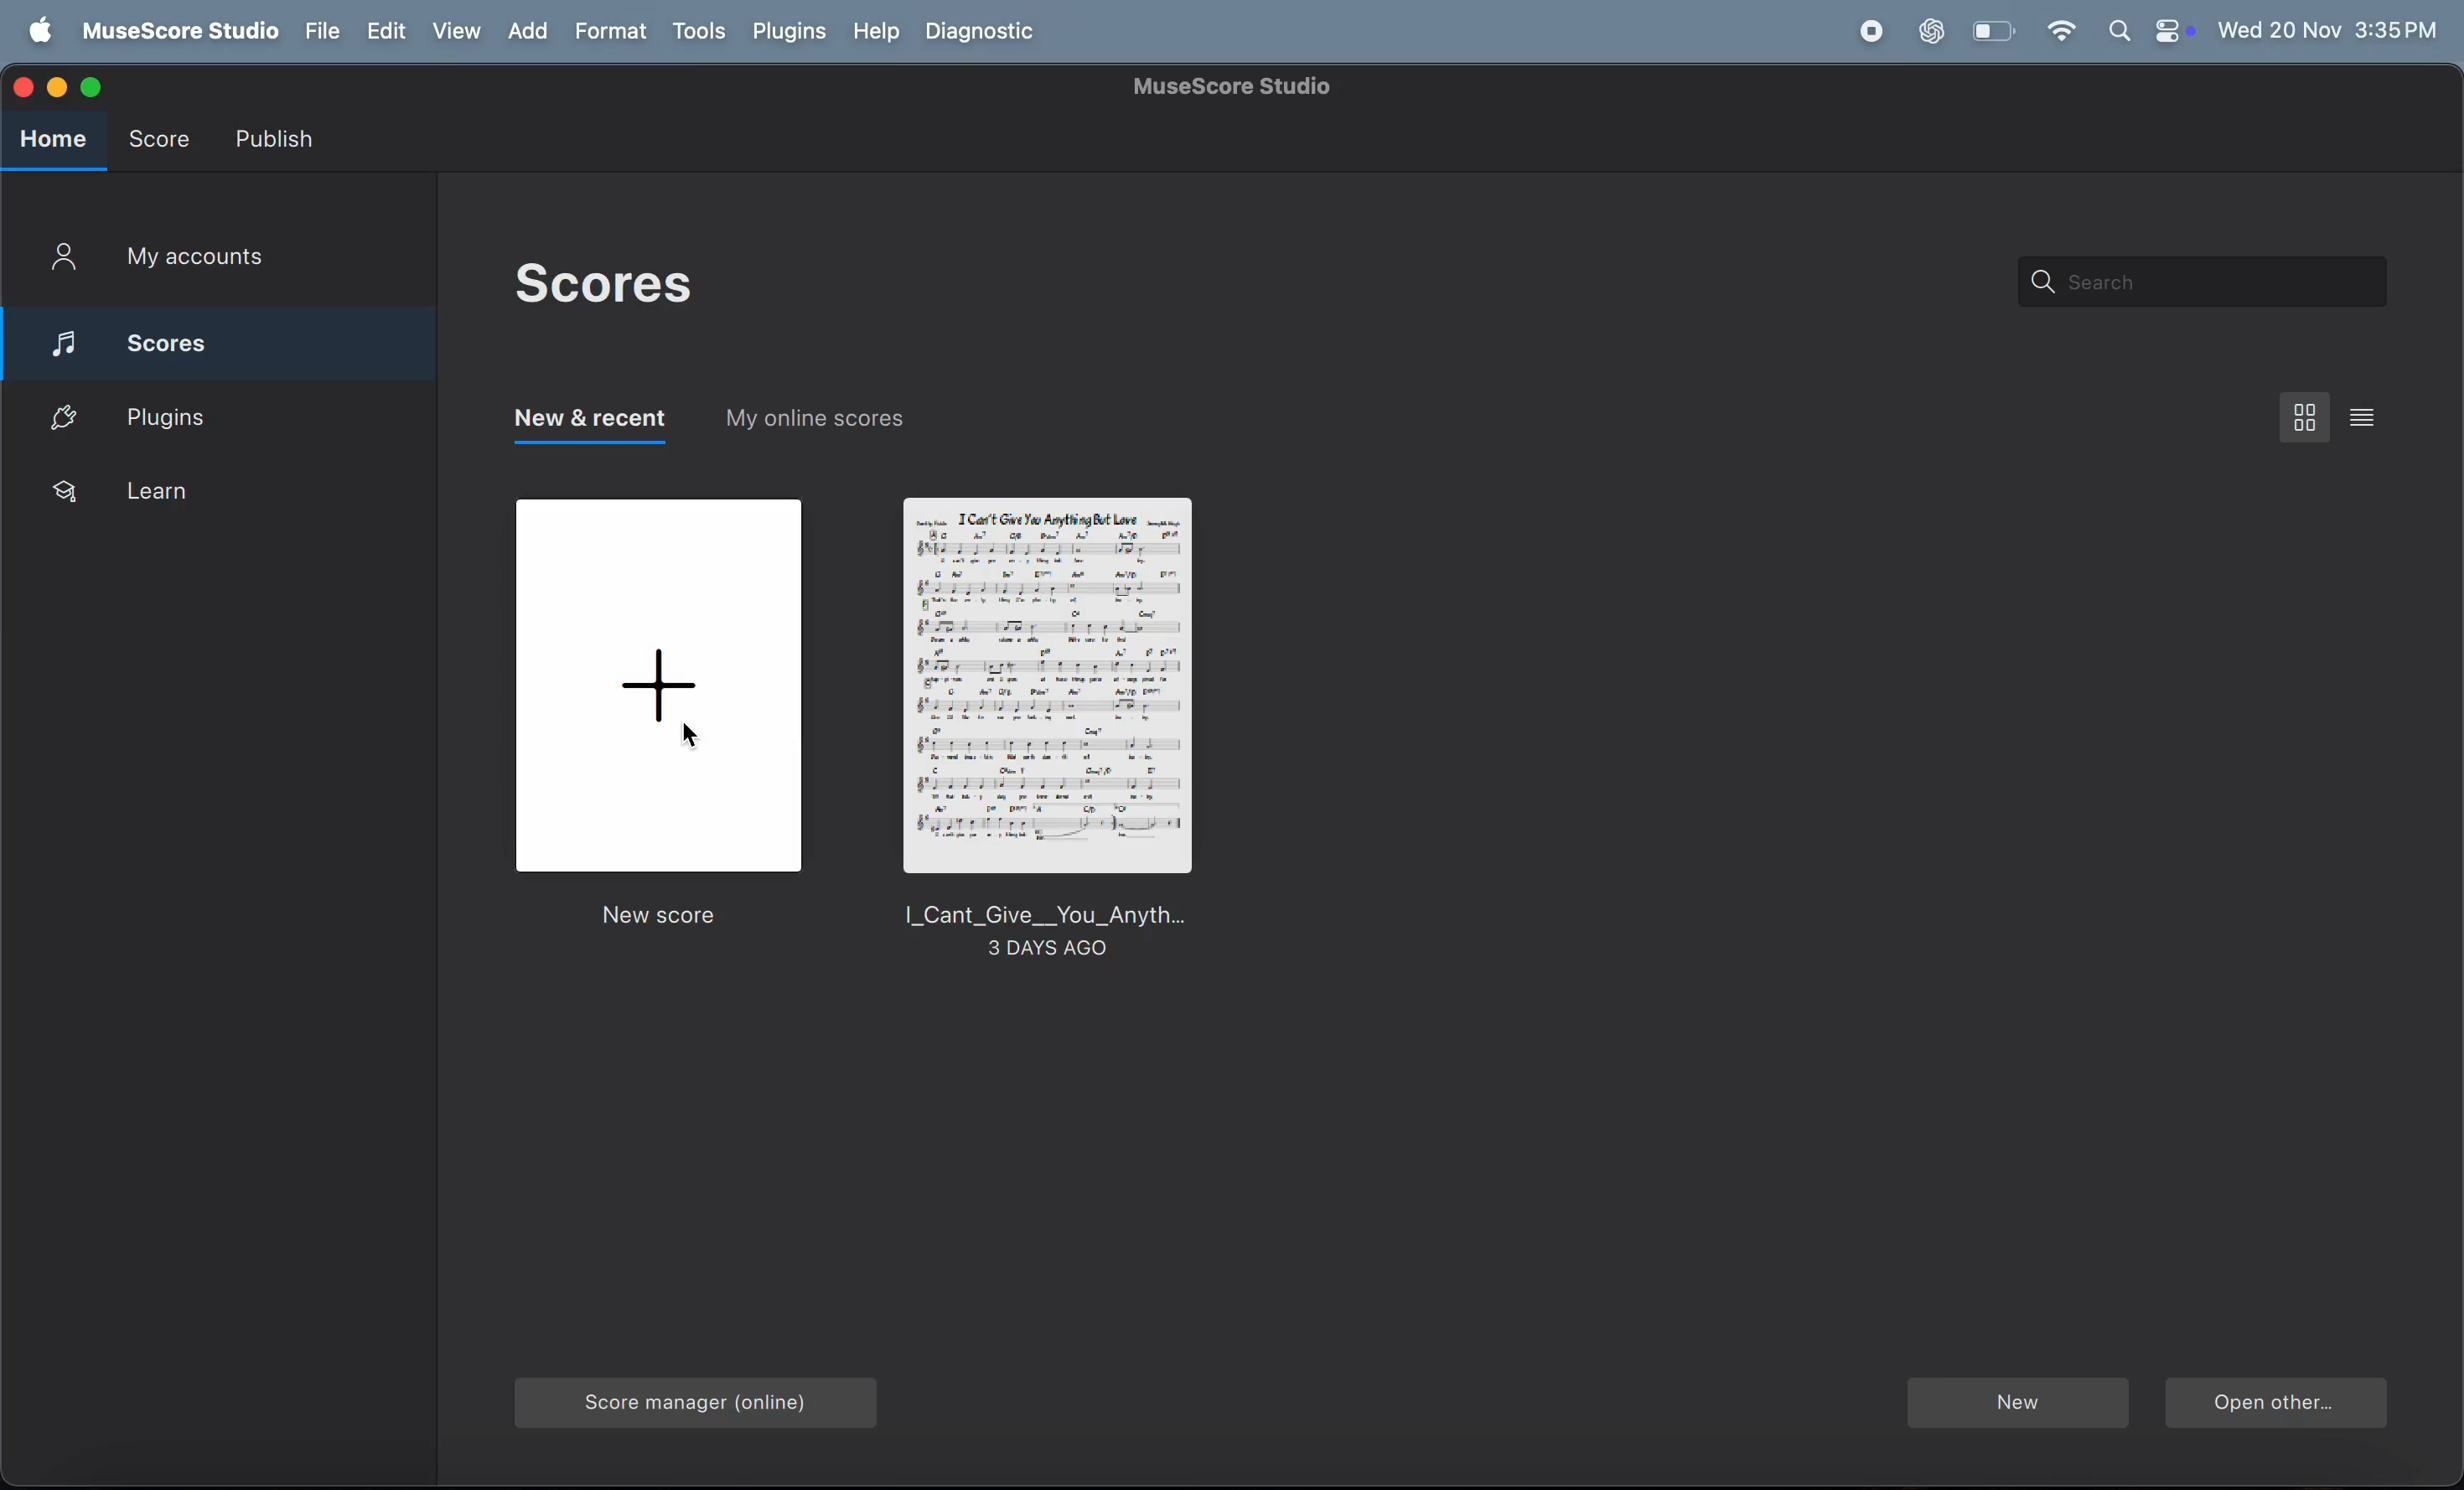  Describe the element at coordinates (1932, 31) in the screenshot. I see `chat gpt` at that location.